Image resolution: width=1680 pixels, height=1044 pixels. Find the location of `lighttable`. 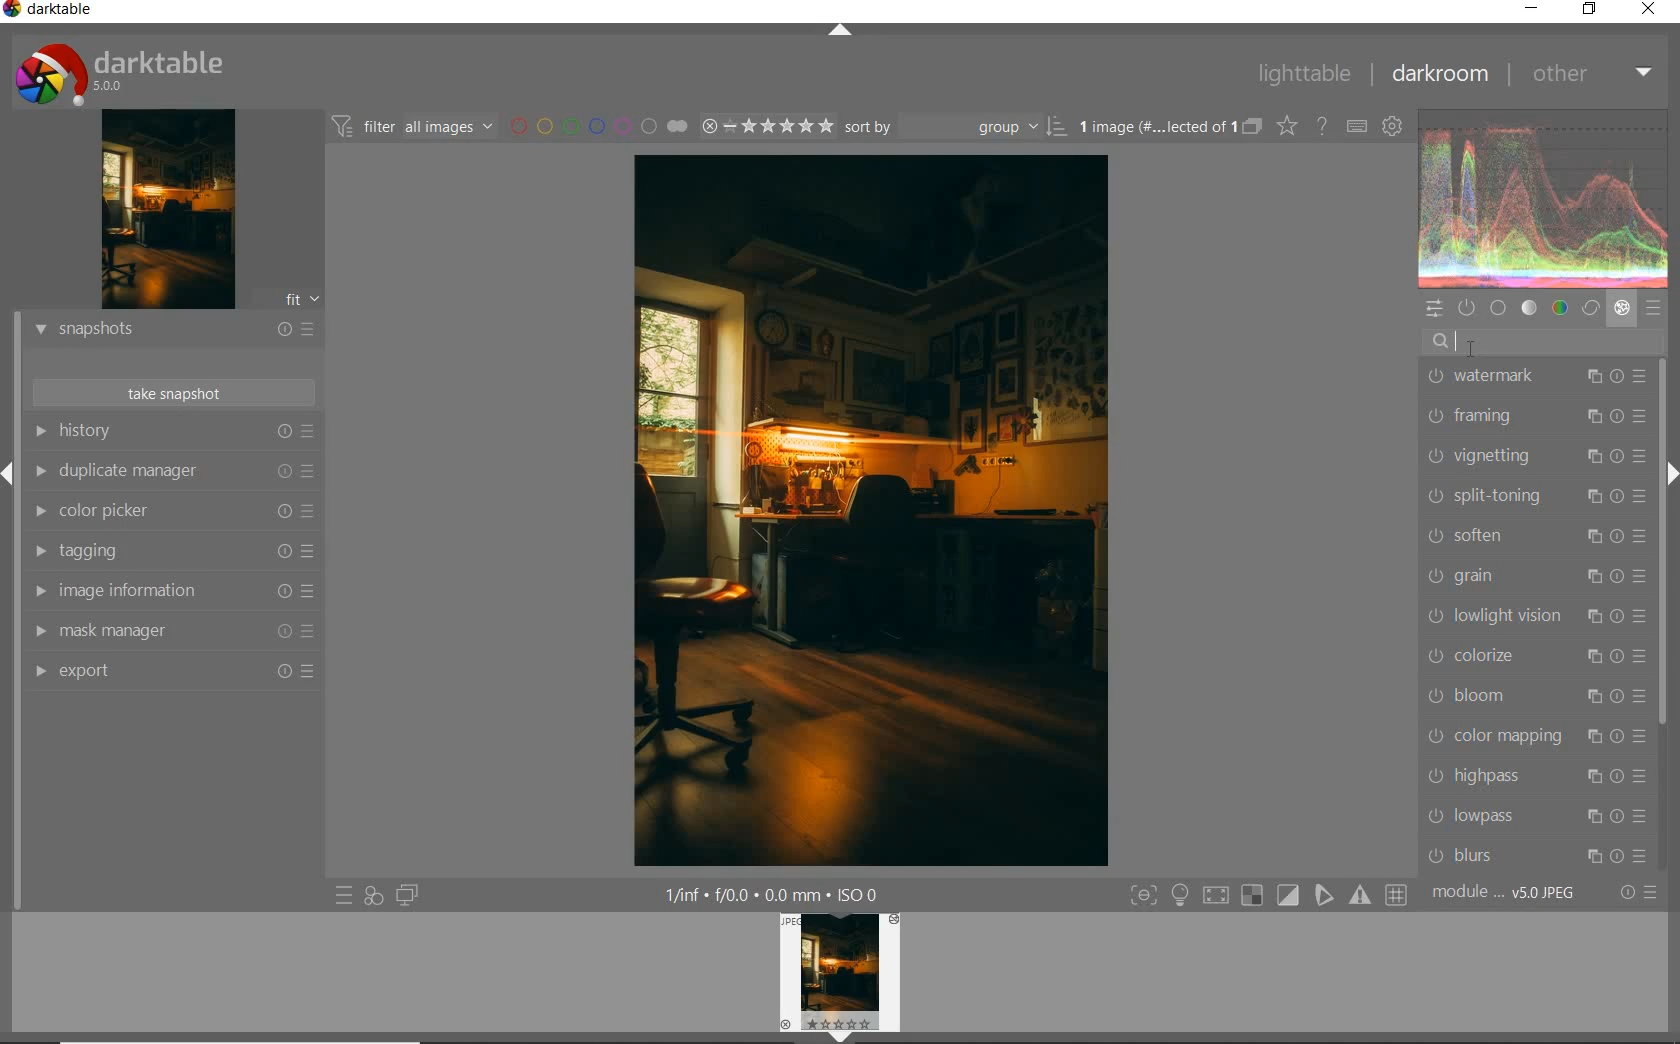

lighttable is located at coordinates (1307, 73).